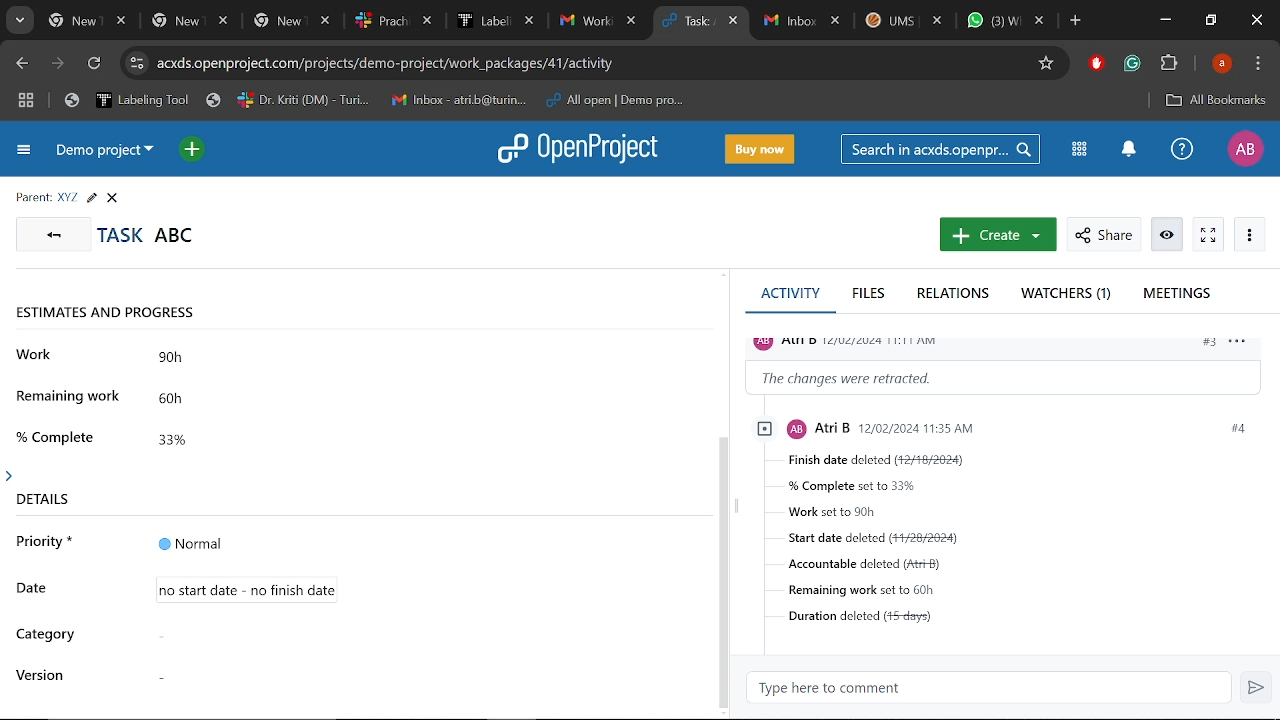  Describe the element at coordinates (45, 546) in the screenshot. I see `priority` at that location.